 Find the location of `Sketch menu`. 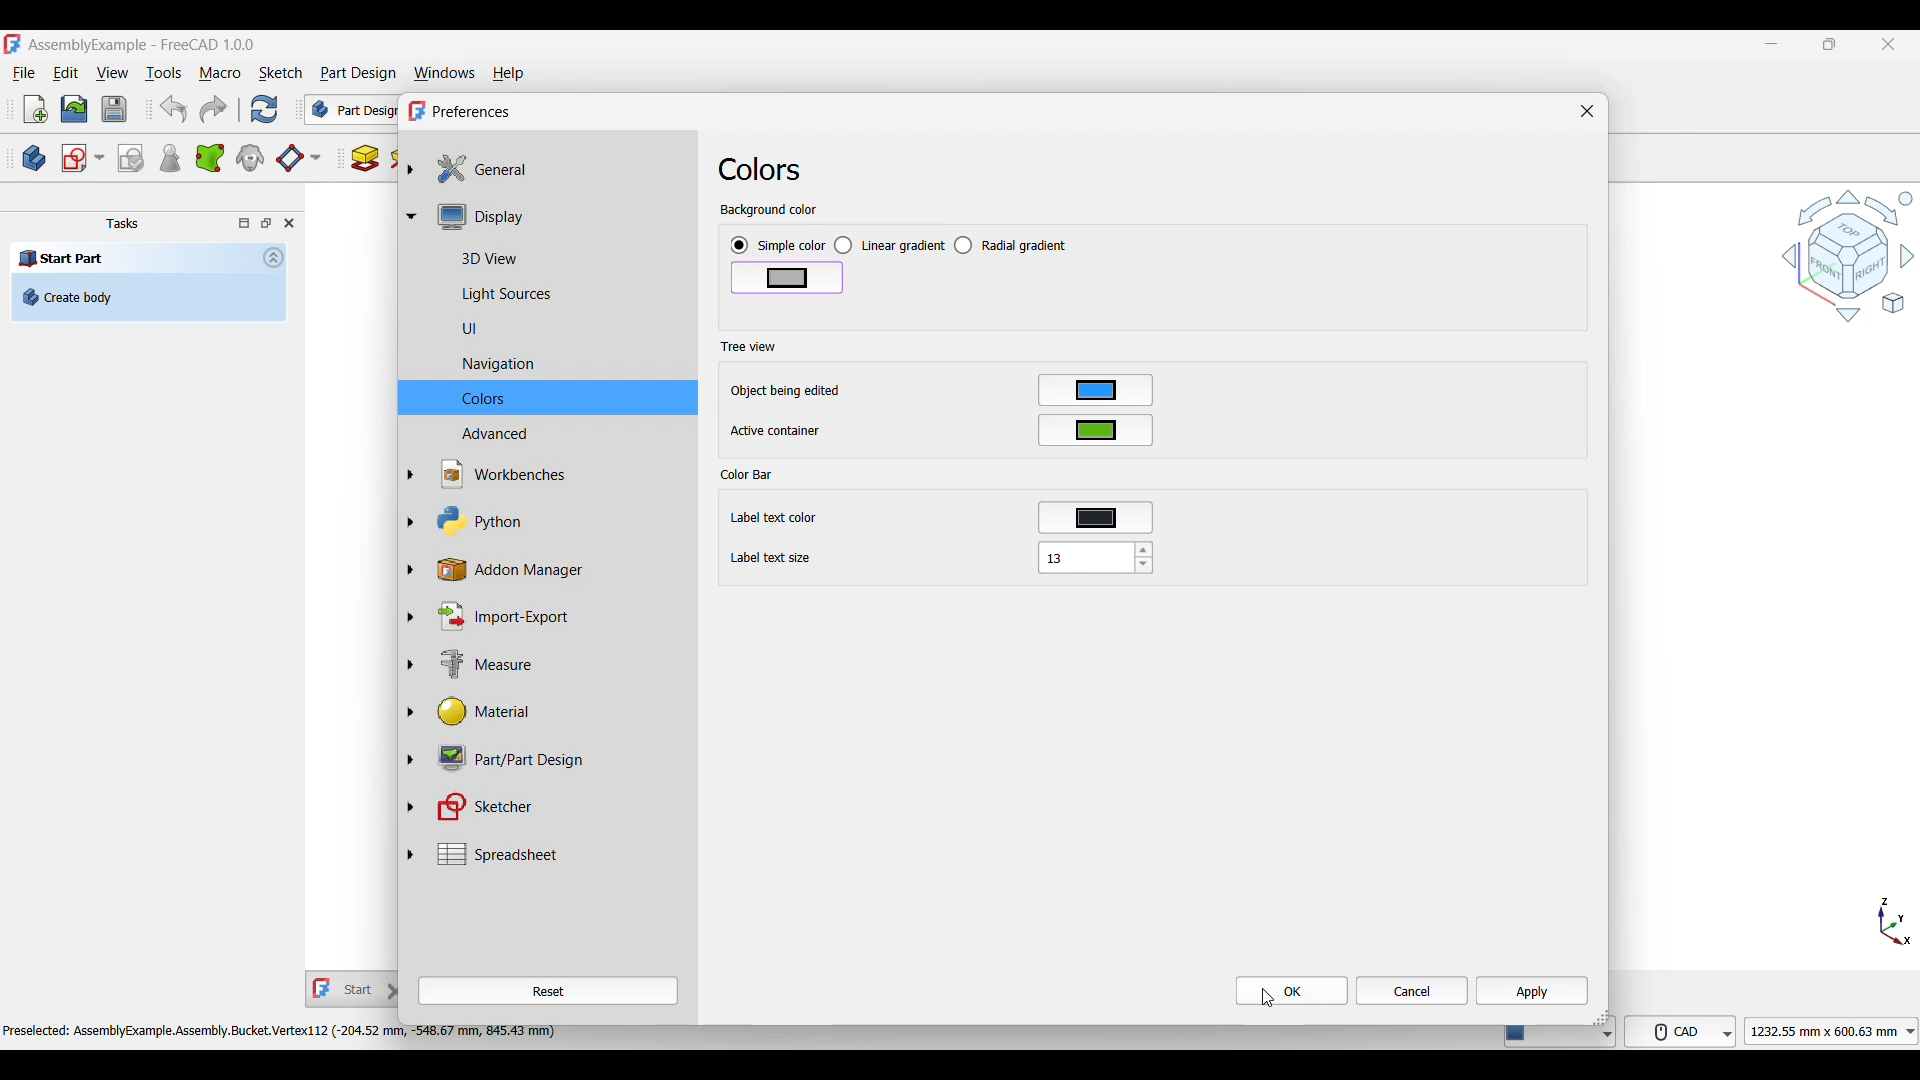

Sketch menu is located at coordinates (280, 73).